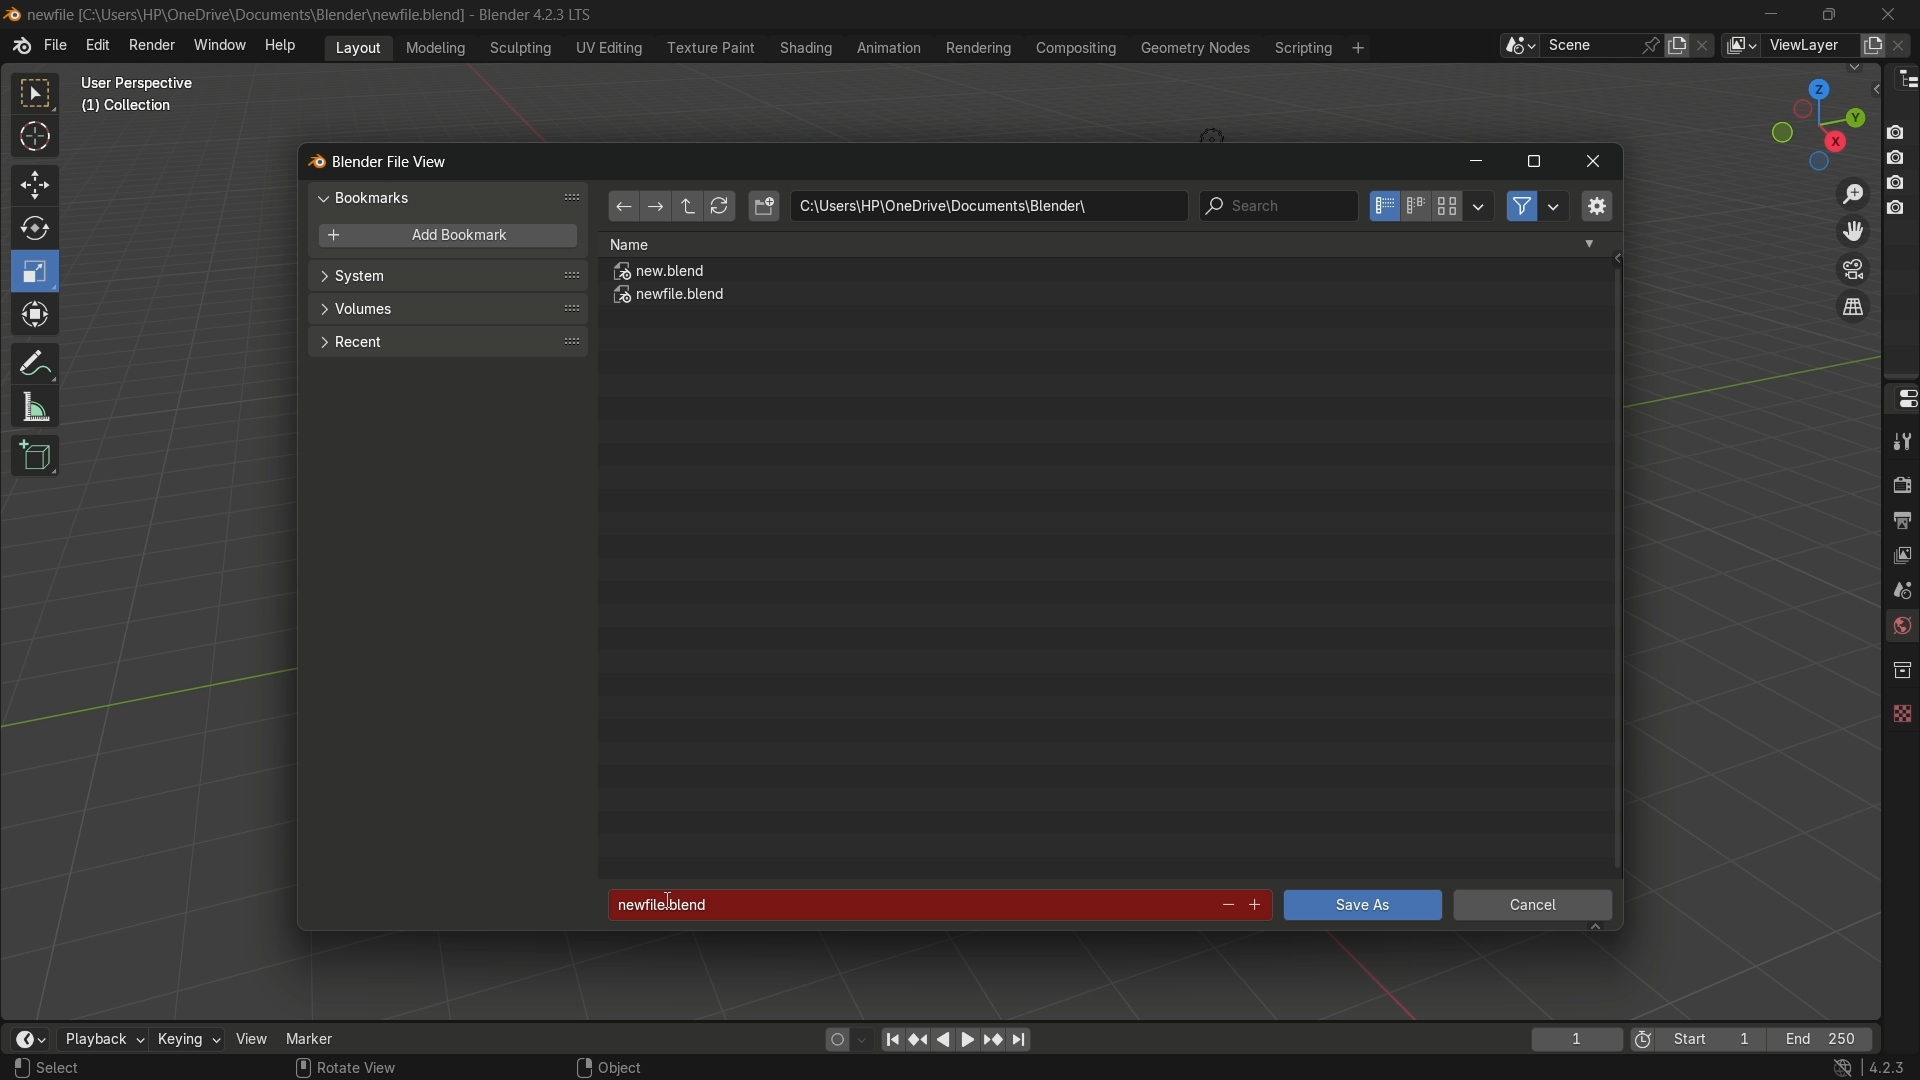  What do you see at coordinates (38, 271) in the screenshot?
I see `scale` at bounding box center [38, 271].